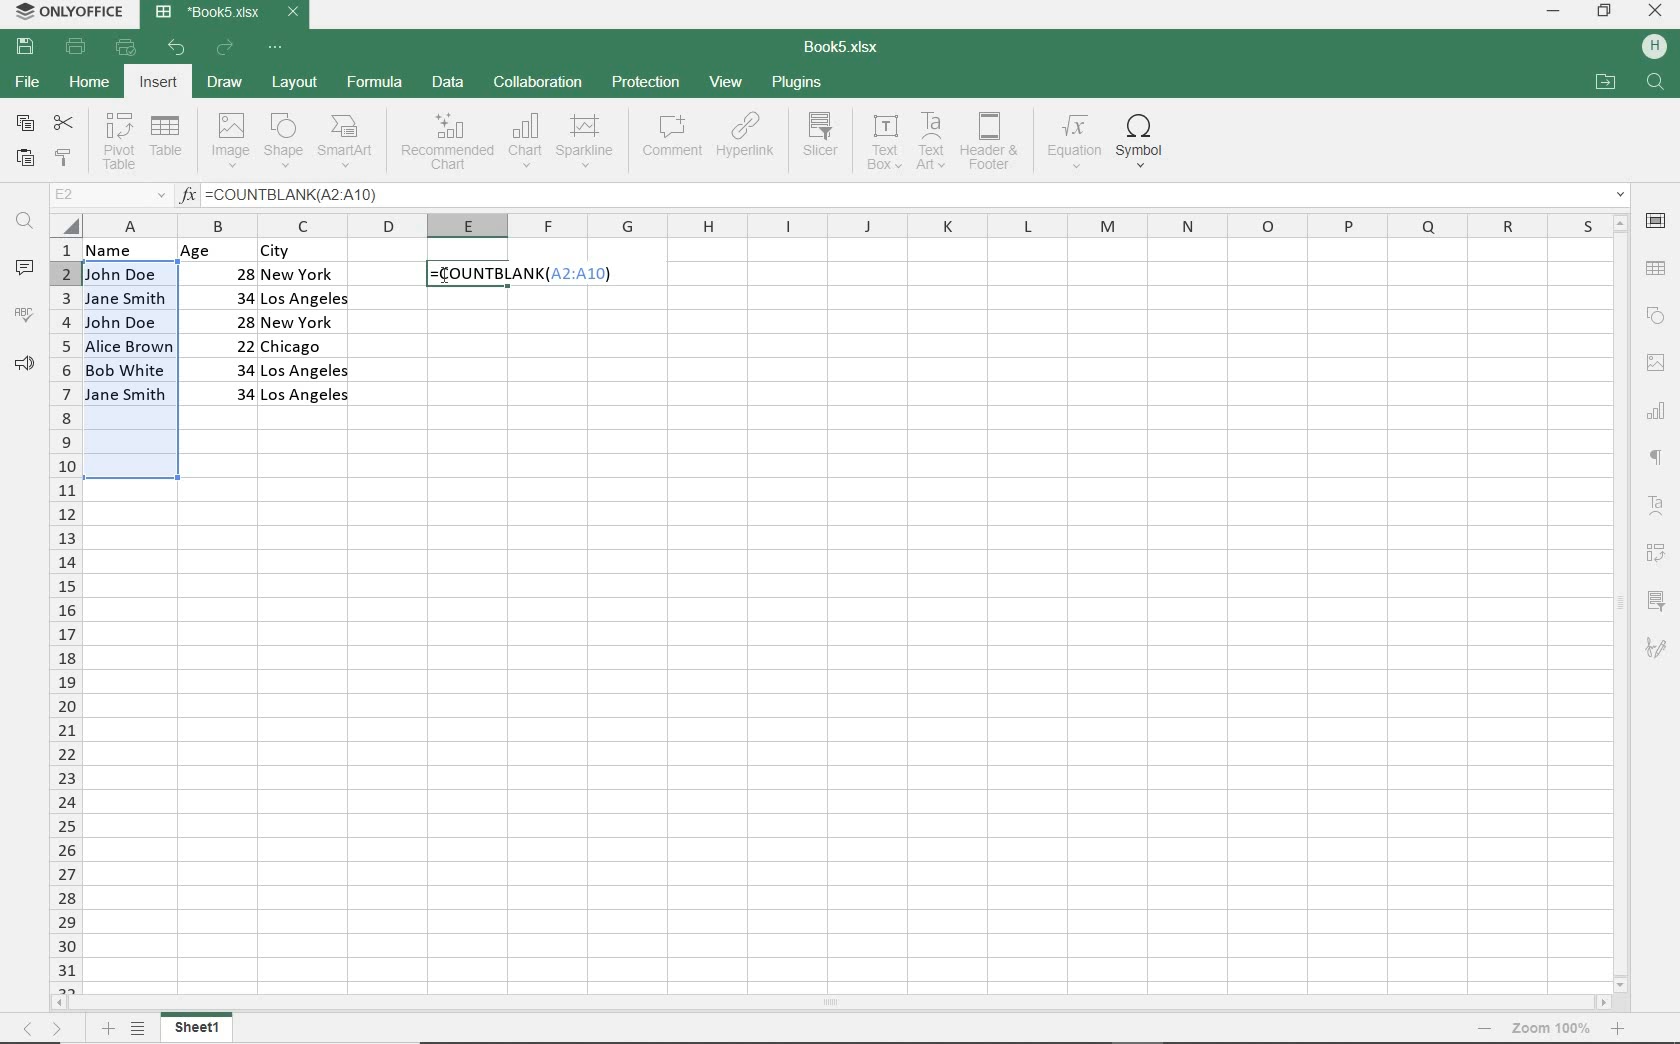  Describe the element at coordinates (306, 397) in the screenshot. I see `Los Angeles` at that location.